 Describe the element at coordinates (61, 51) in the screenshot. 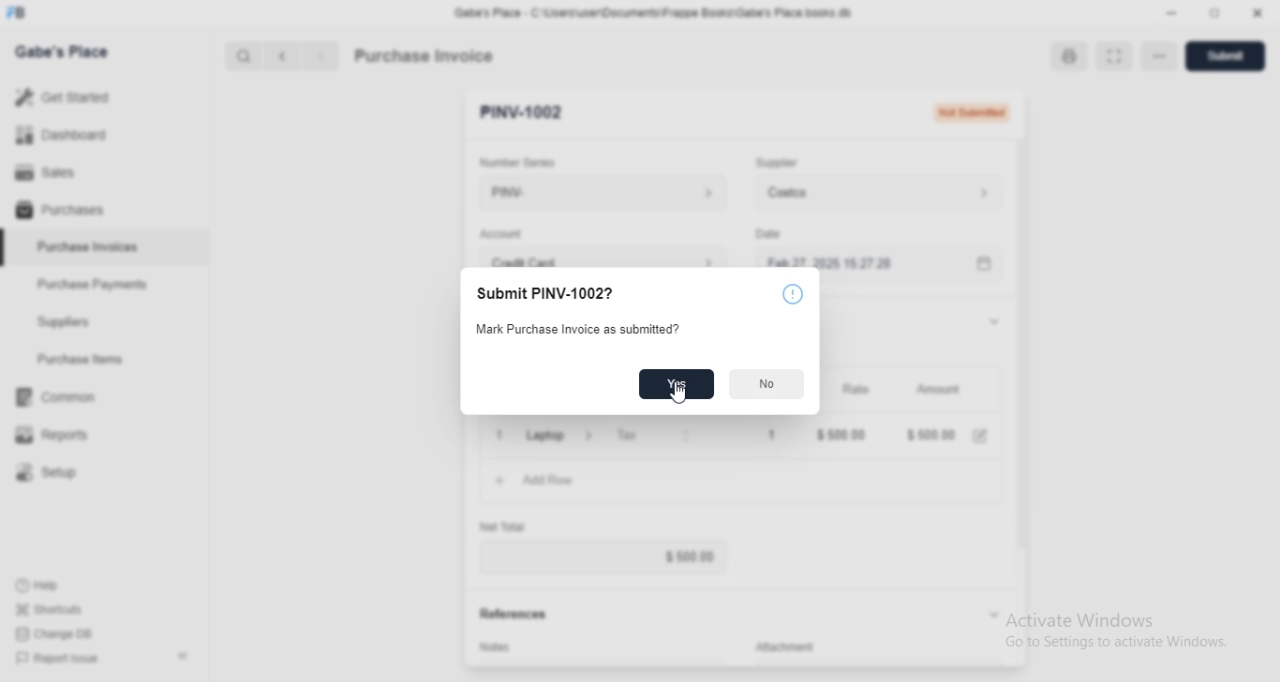

I see `Gabe's Place` at that location.